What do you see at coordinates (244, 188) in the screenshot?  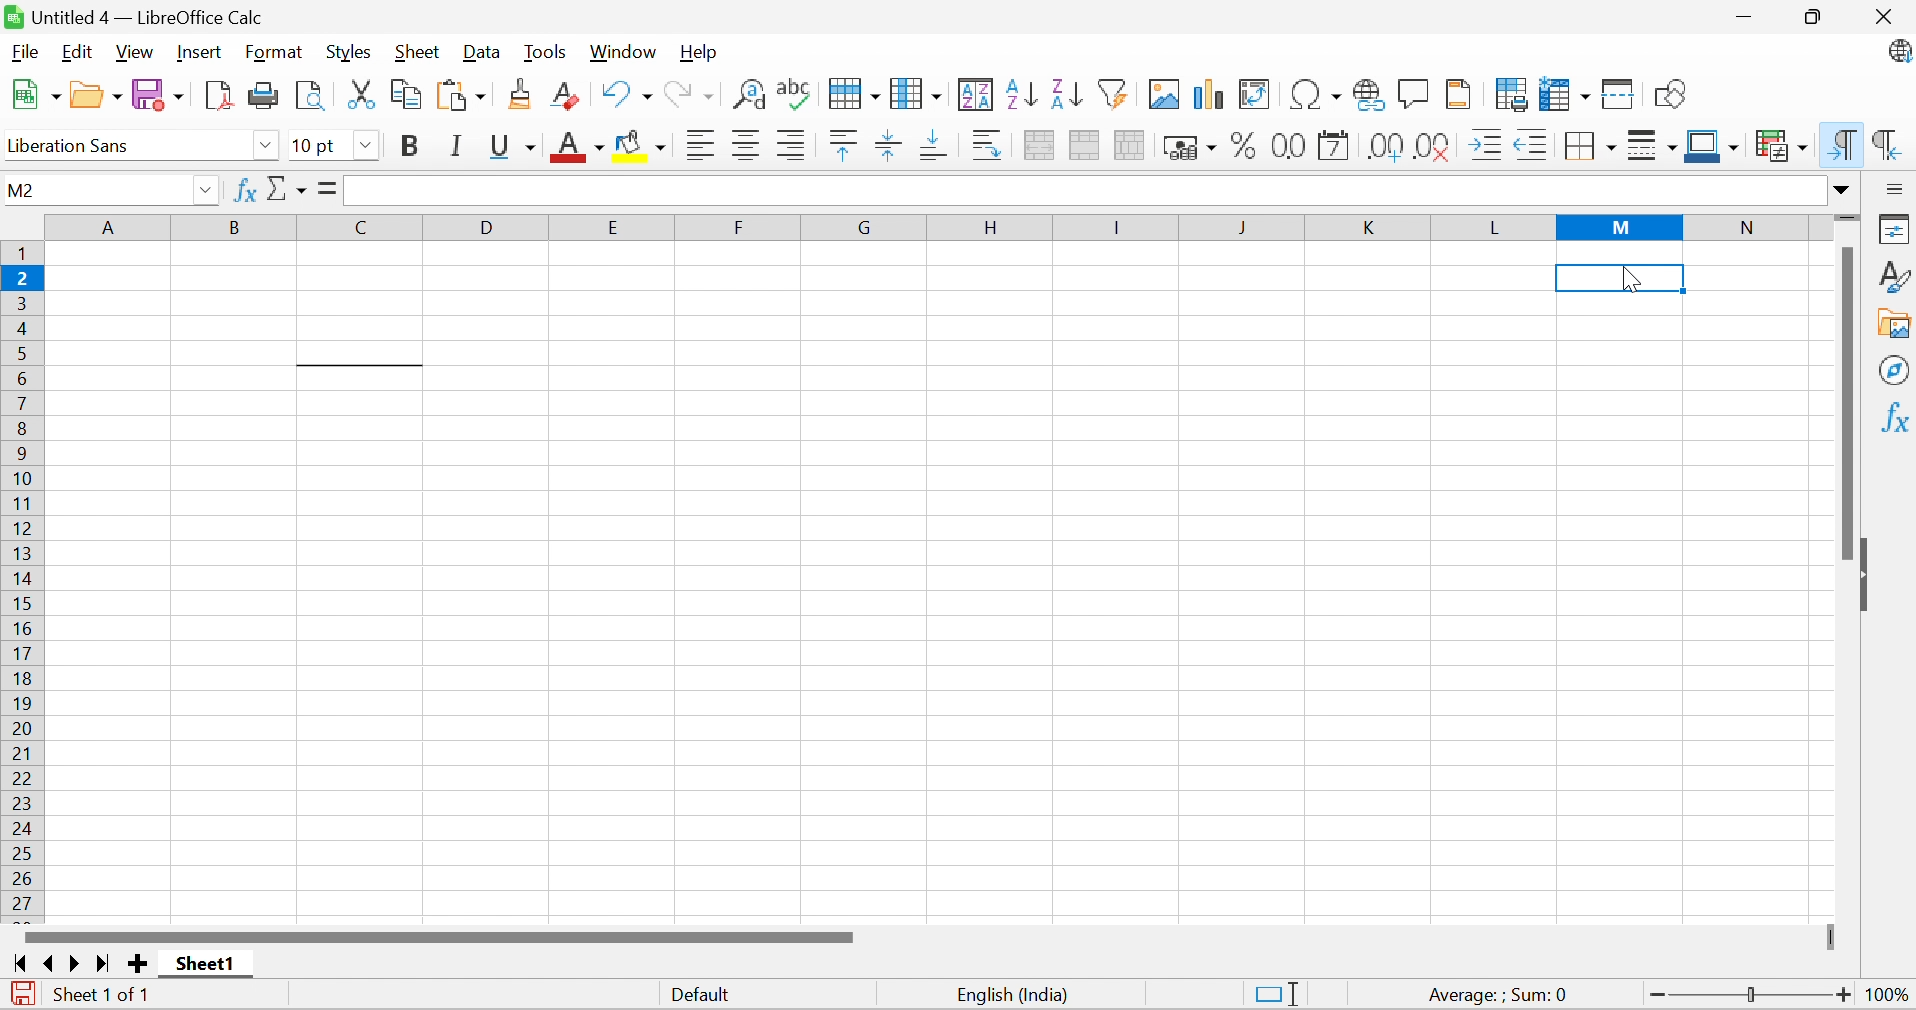 I see `Function wizard` at bounding box center [244, 188].